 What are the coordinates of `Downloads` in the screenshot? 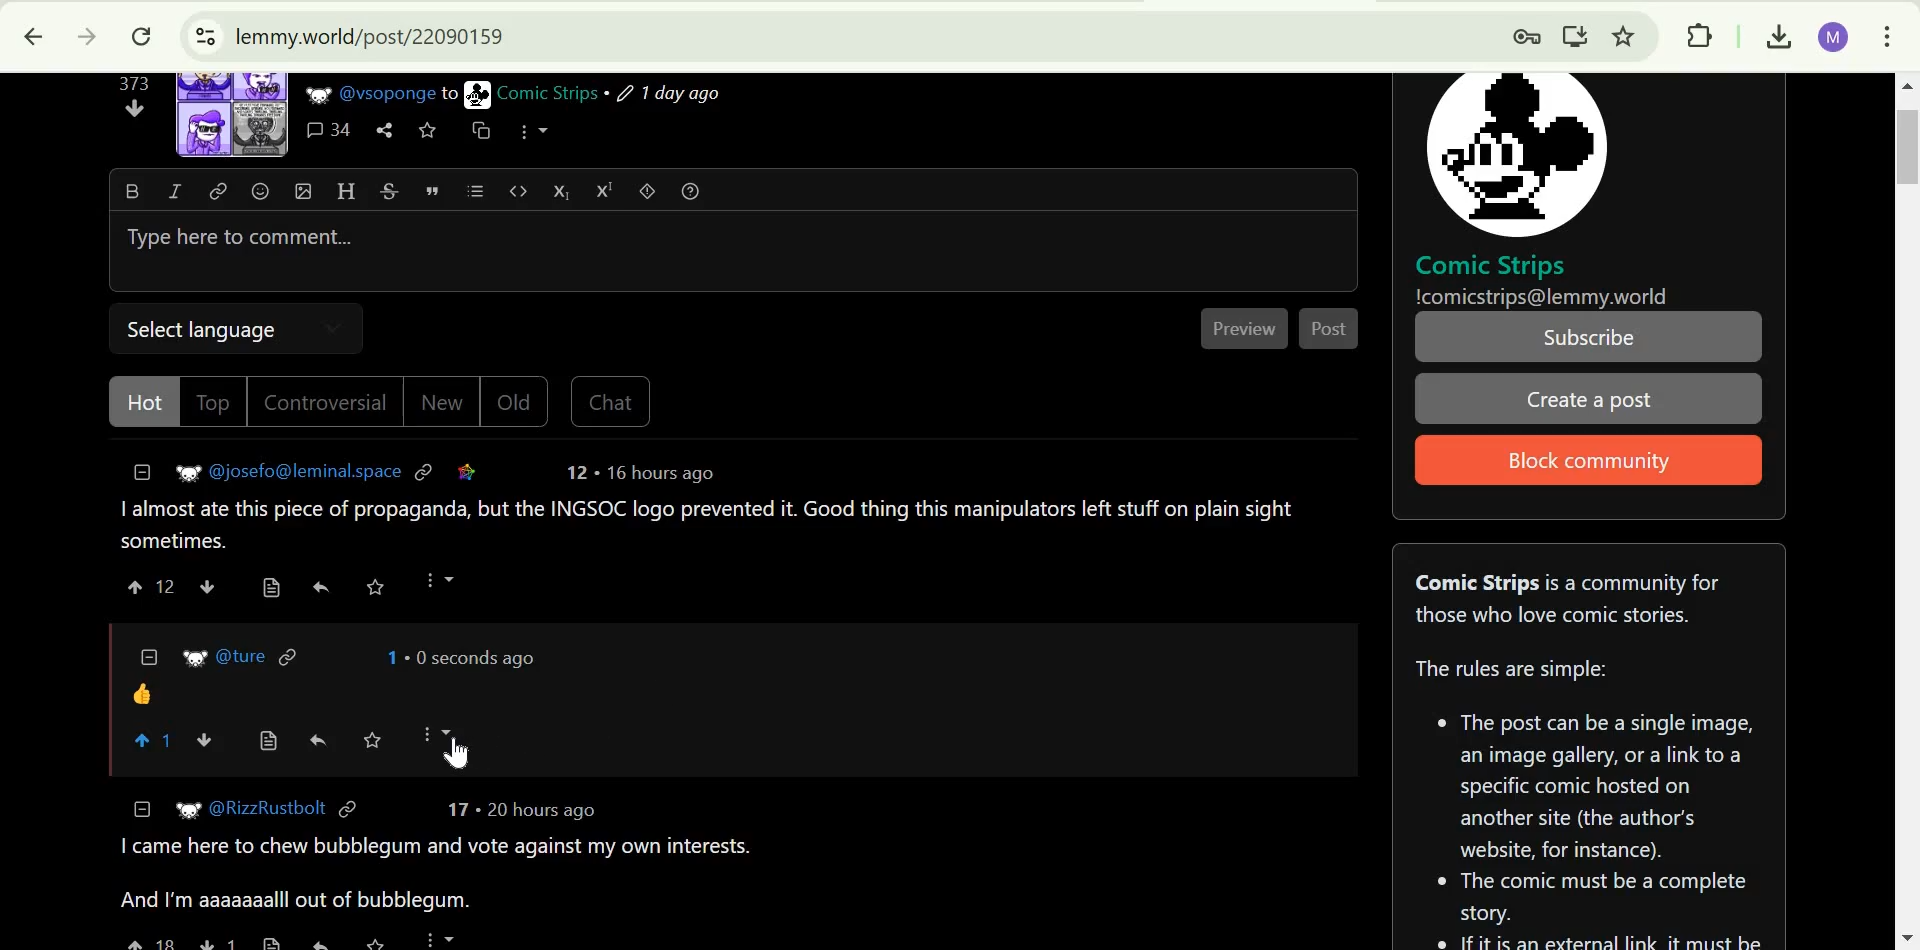 It's located at (1774, 35).